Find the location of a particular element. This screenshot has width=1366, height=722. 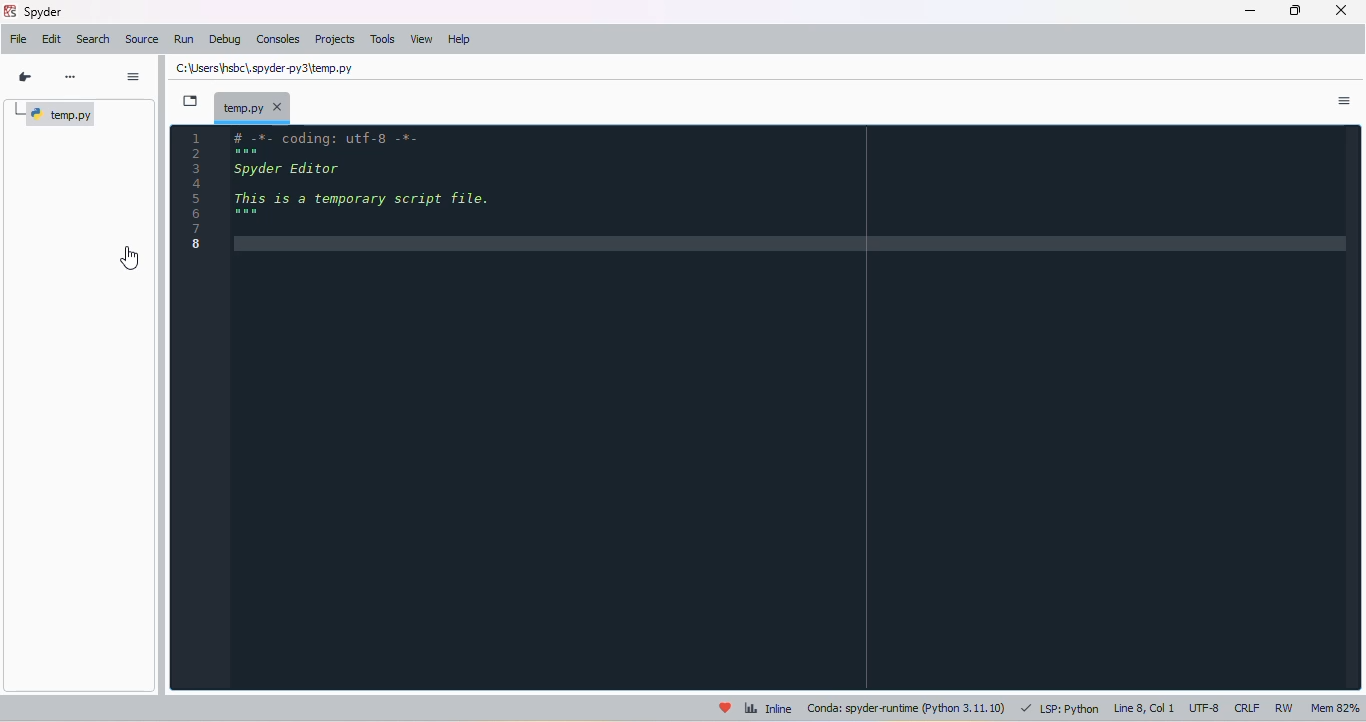

run is located at coordinates (184, 39).